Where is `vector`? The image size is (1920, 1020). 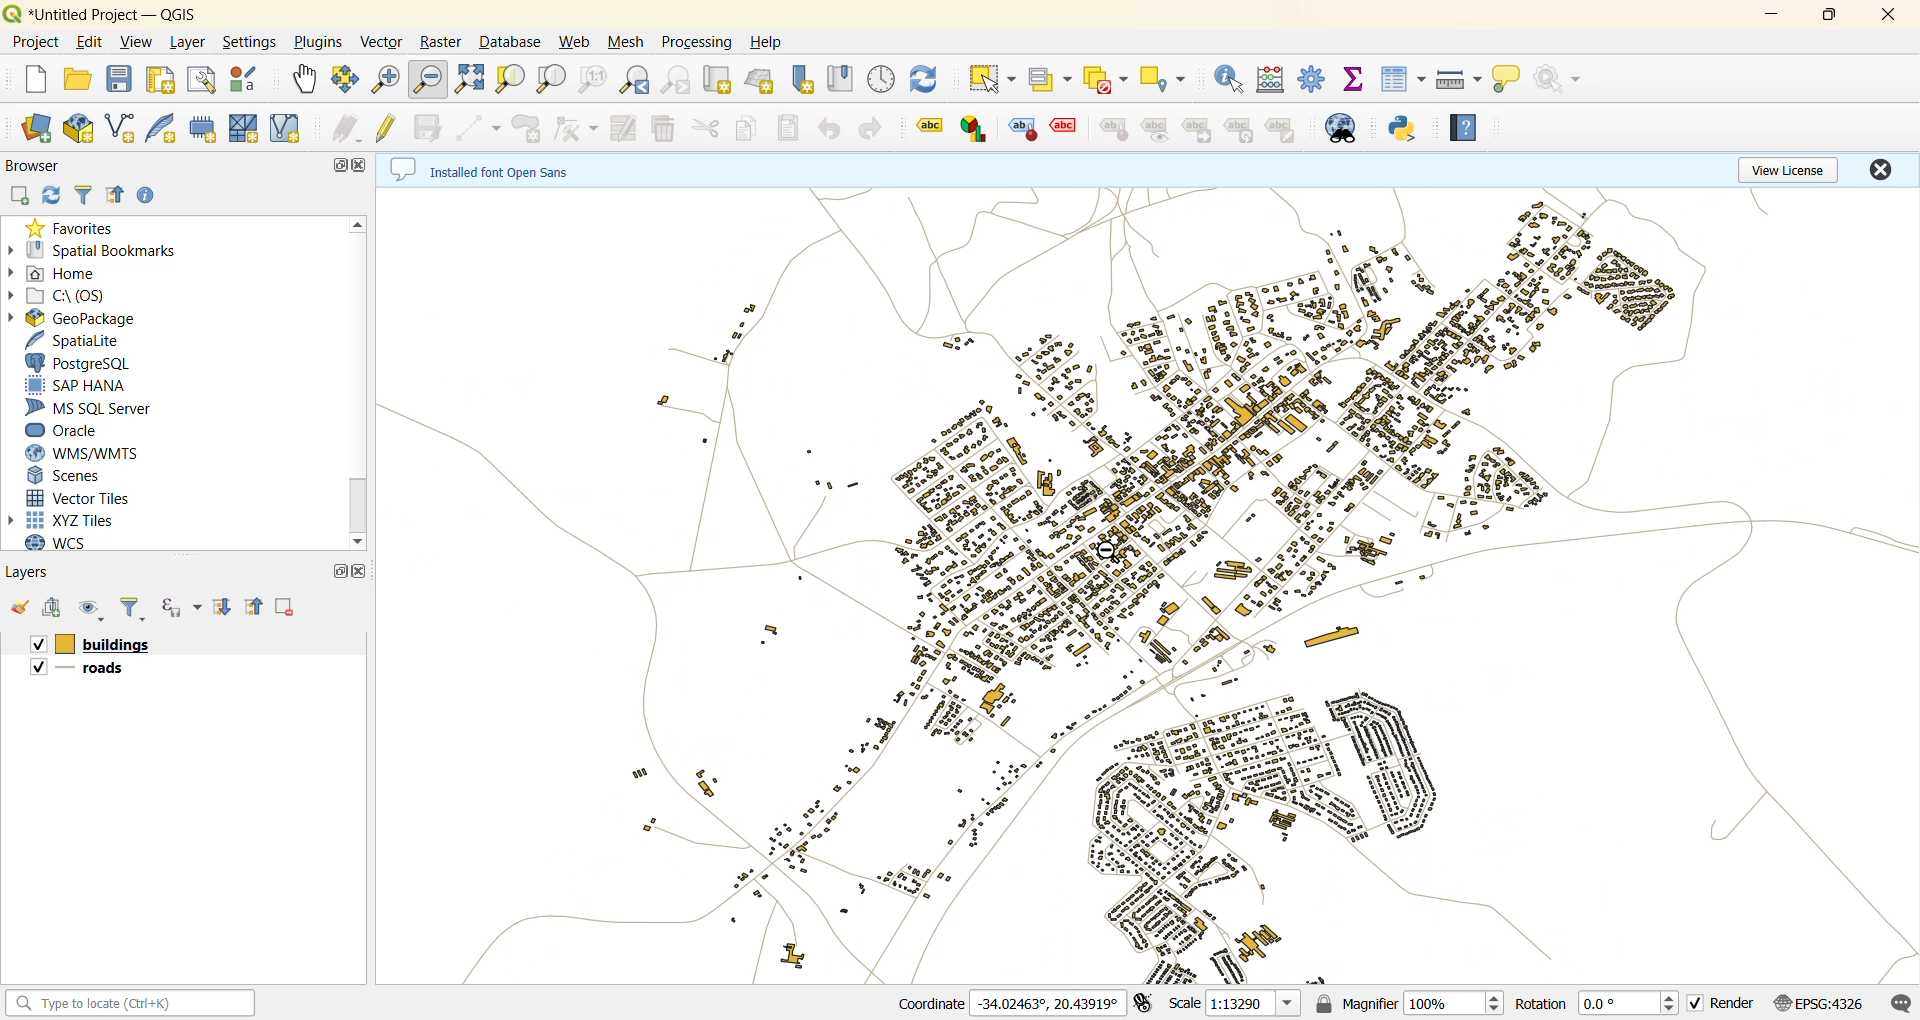 vector is located at coordinates (381, 45).